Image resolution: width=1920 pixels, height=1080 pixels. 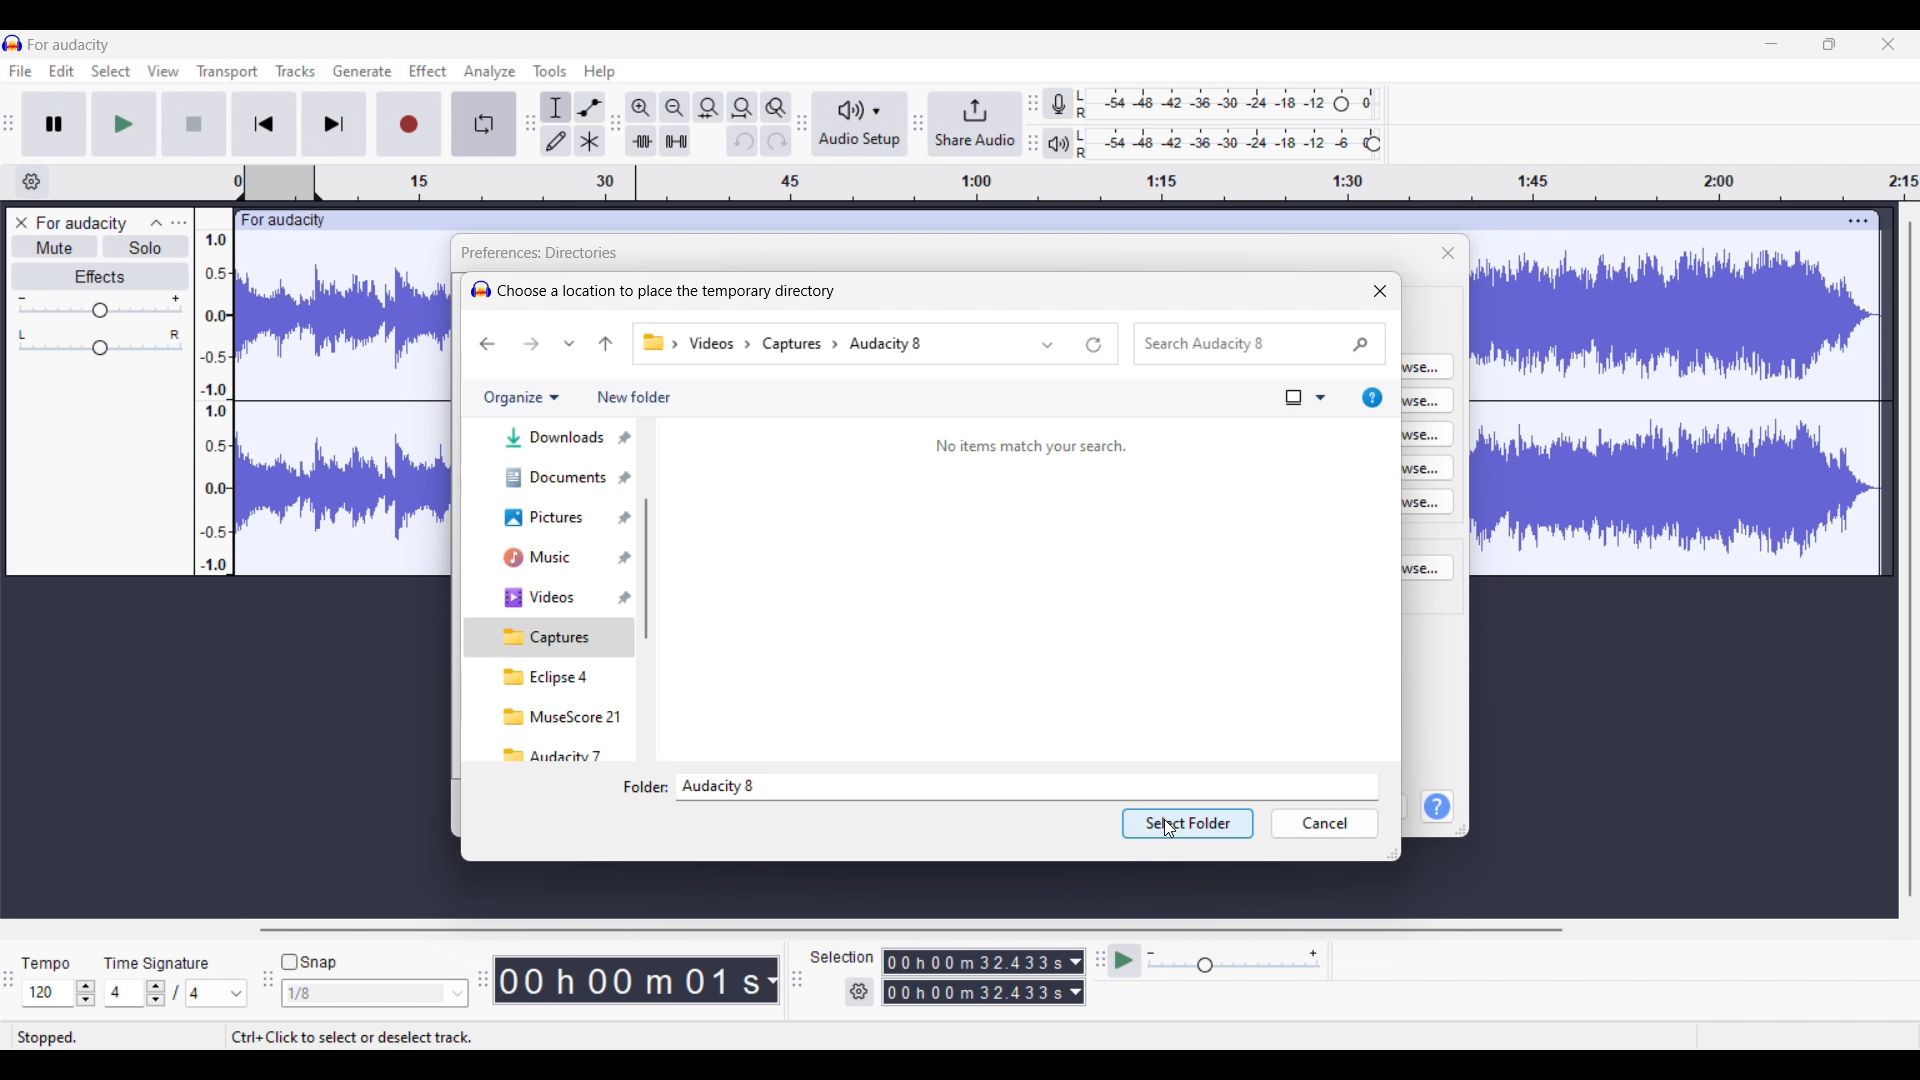 I want to click on Pictures, so click(x=555, y=518).